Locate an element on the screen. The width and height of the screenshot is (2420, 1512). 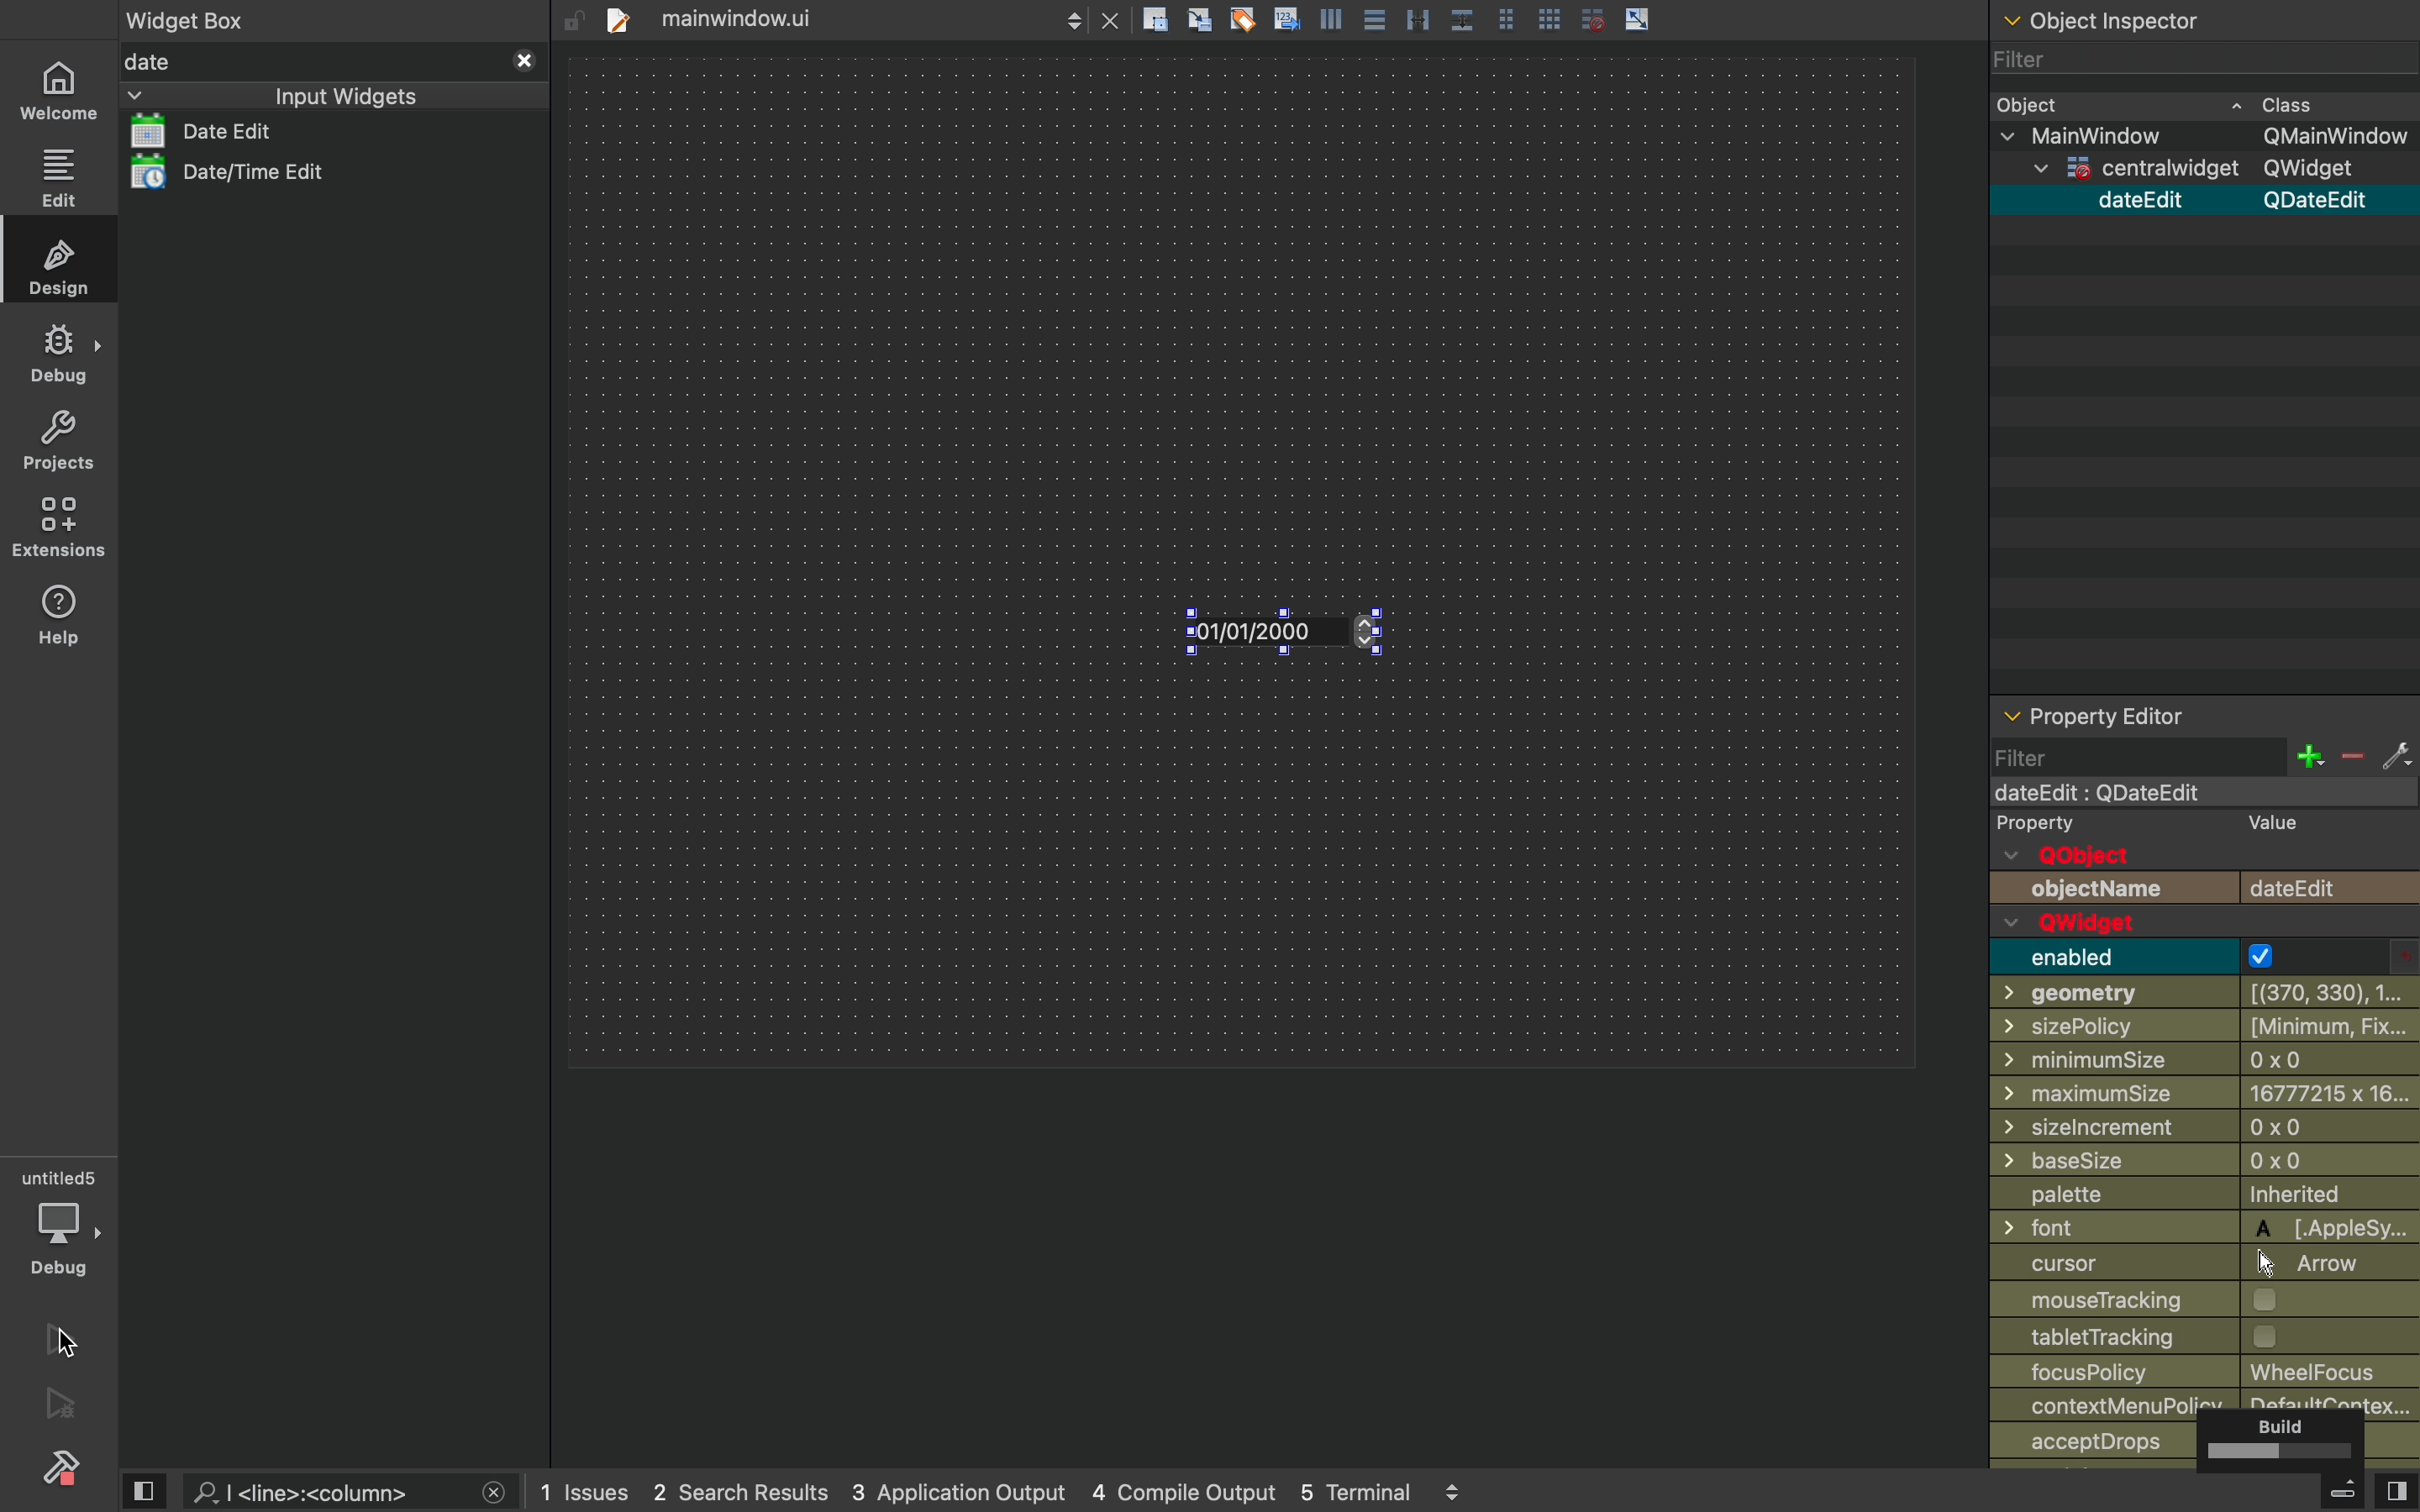
debug is located at coordinates (60, 1223).